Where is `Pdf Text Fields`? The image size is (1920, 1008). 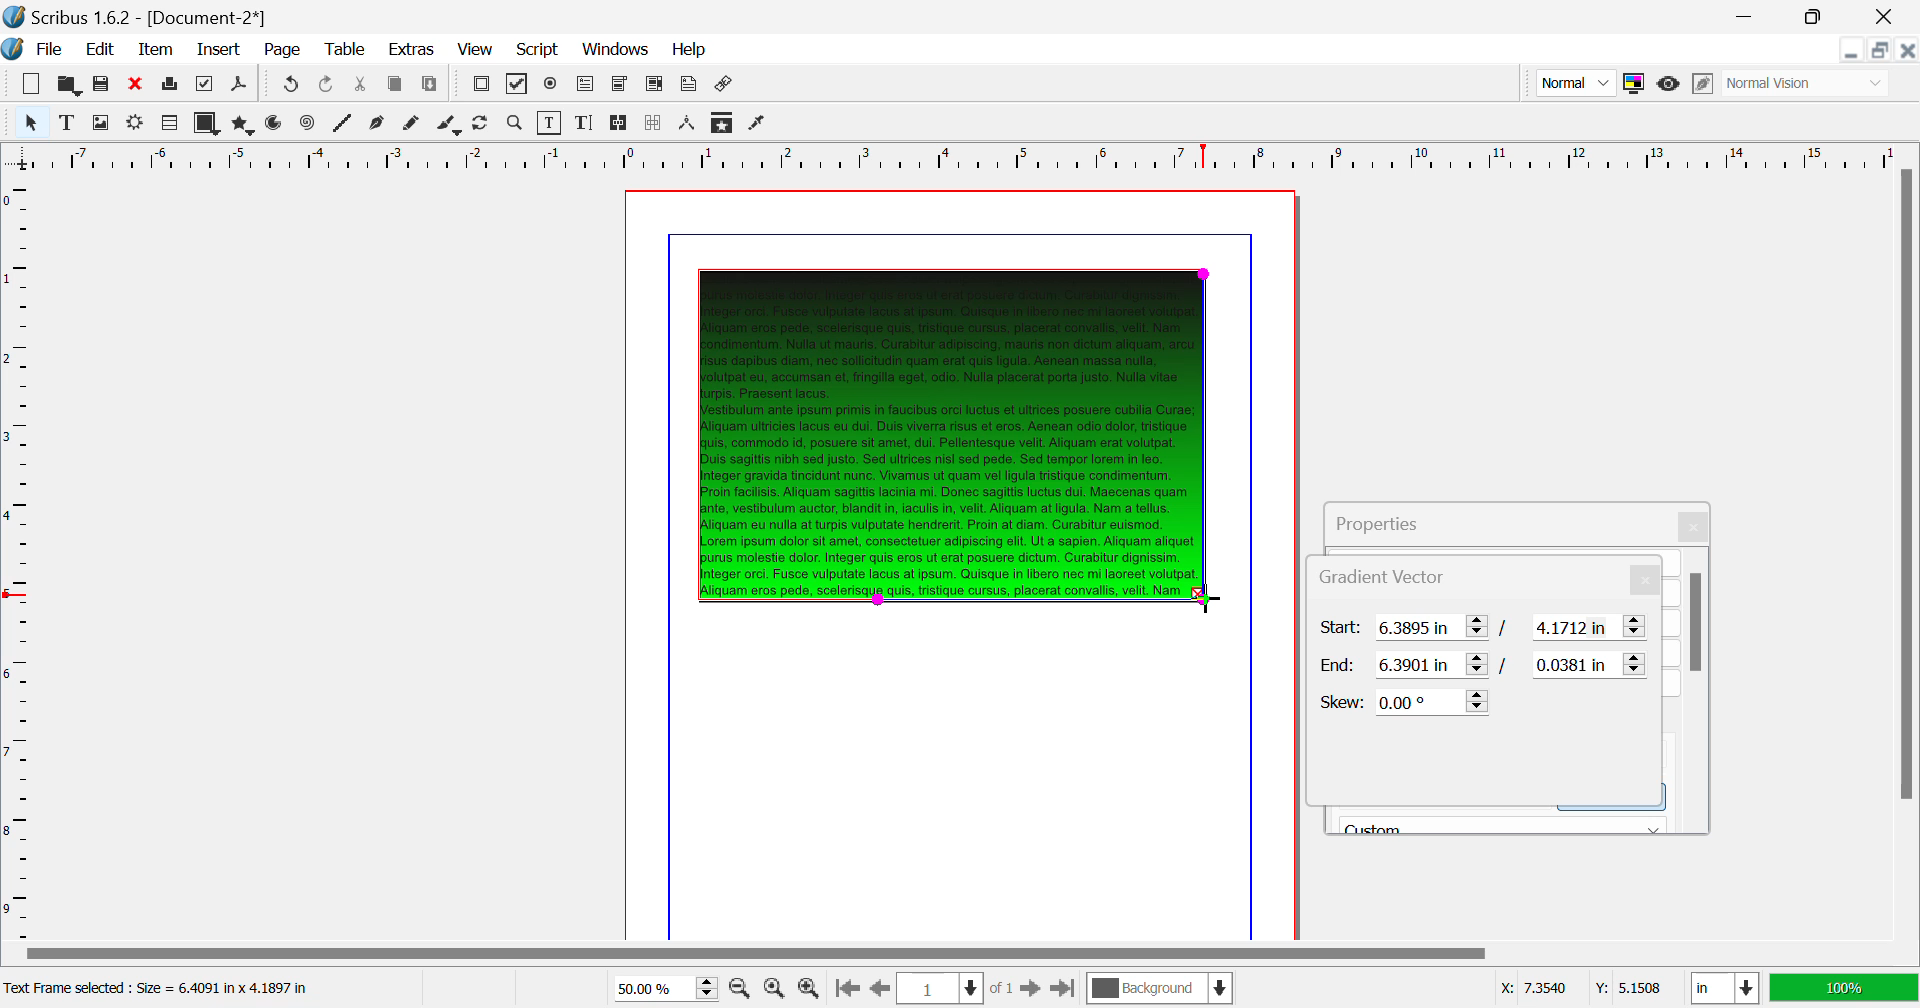
Pdf Text Fields is located at coordinates (586, 85).